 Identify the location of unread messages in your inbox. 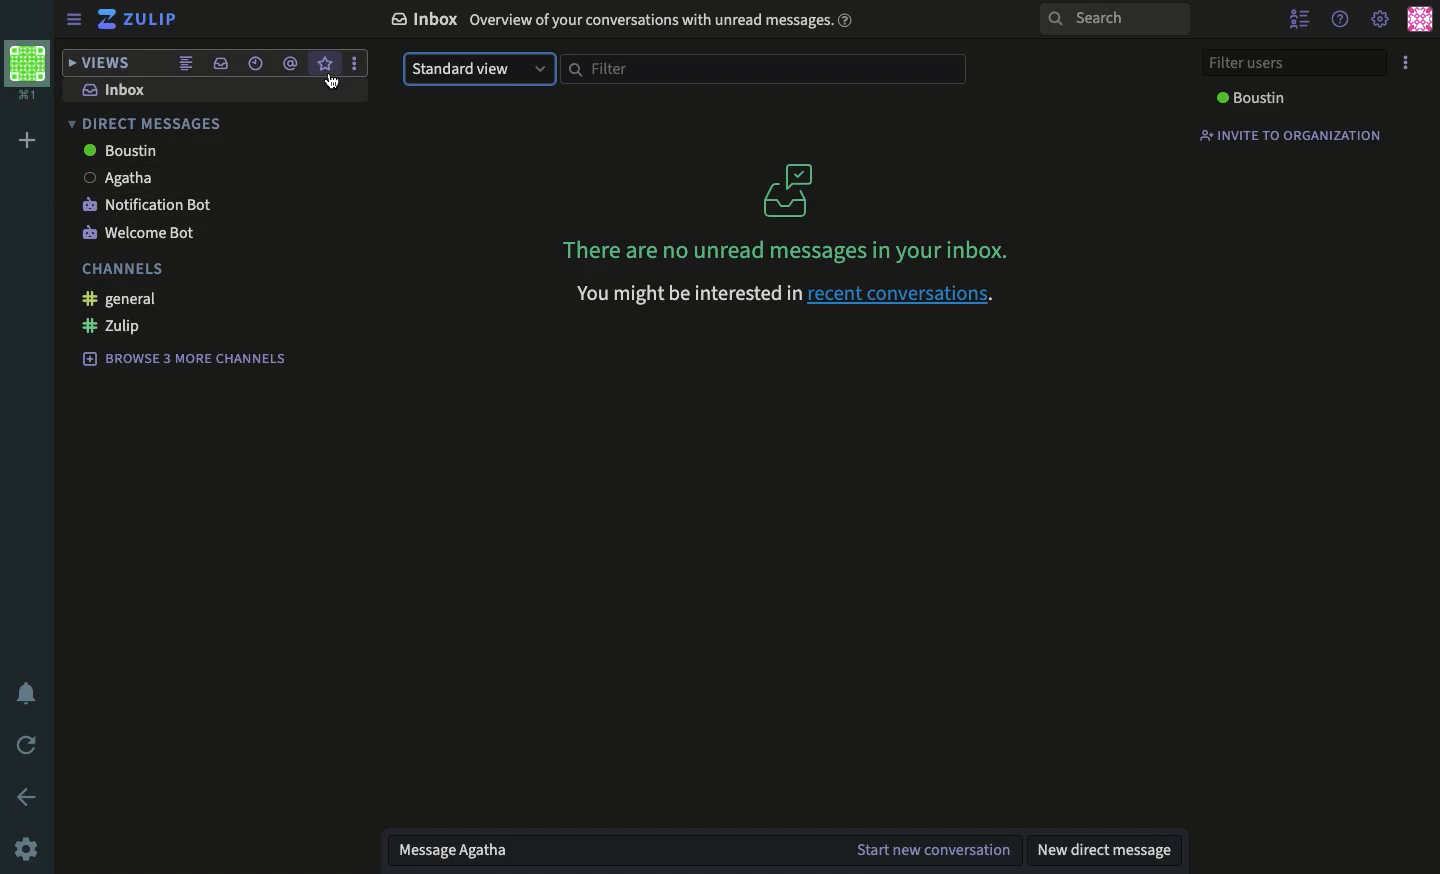
(789, 211).